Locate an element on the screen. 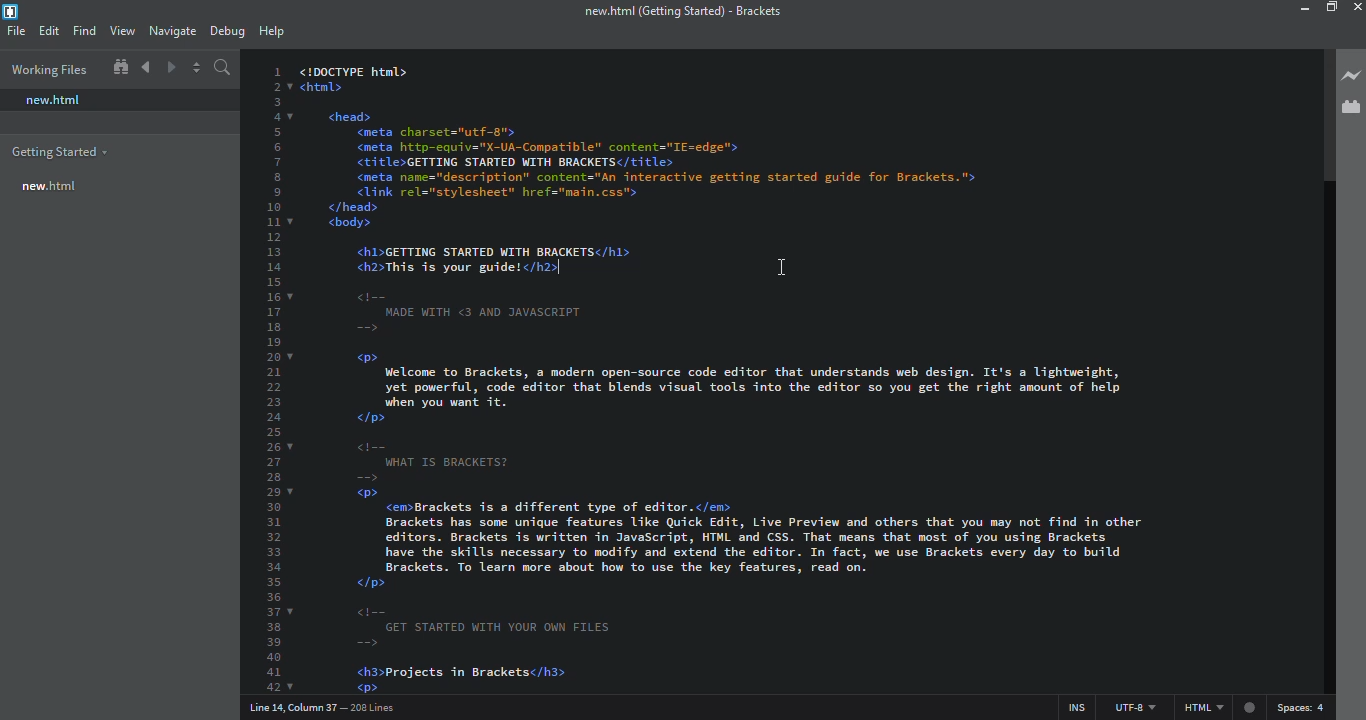 Image resolution: width=1366 pixels, height=720 pixels. navigate back is located at coordinates (146, 67).